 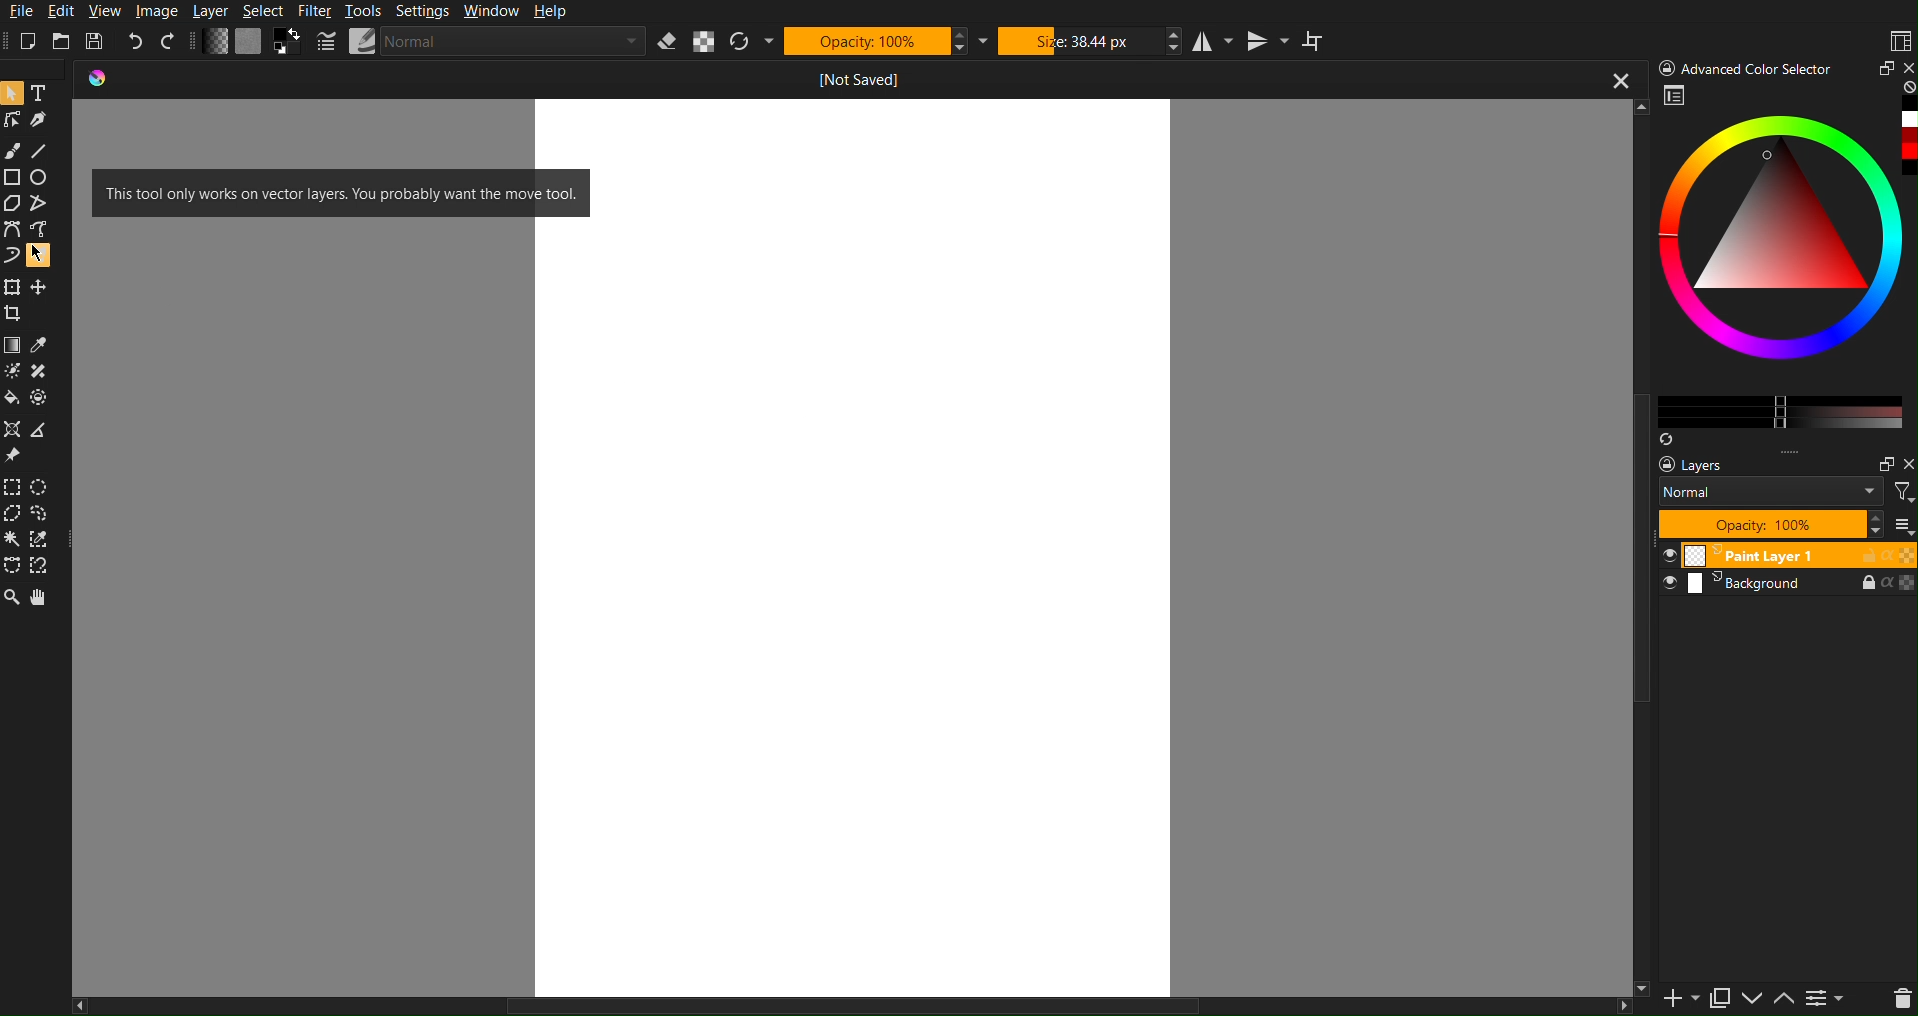 I want to click on Opacity, so click(x=879, y=41).